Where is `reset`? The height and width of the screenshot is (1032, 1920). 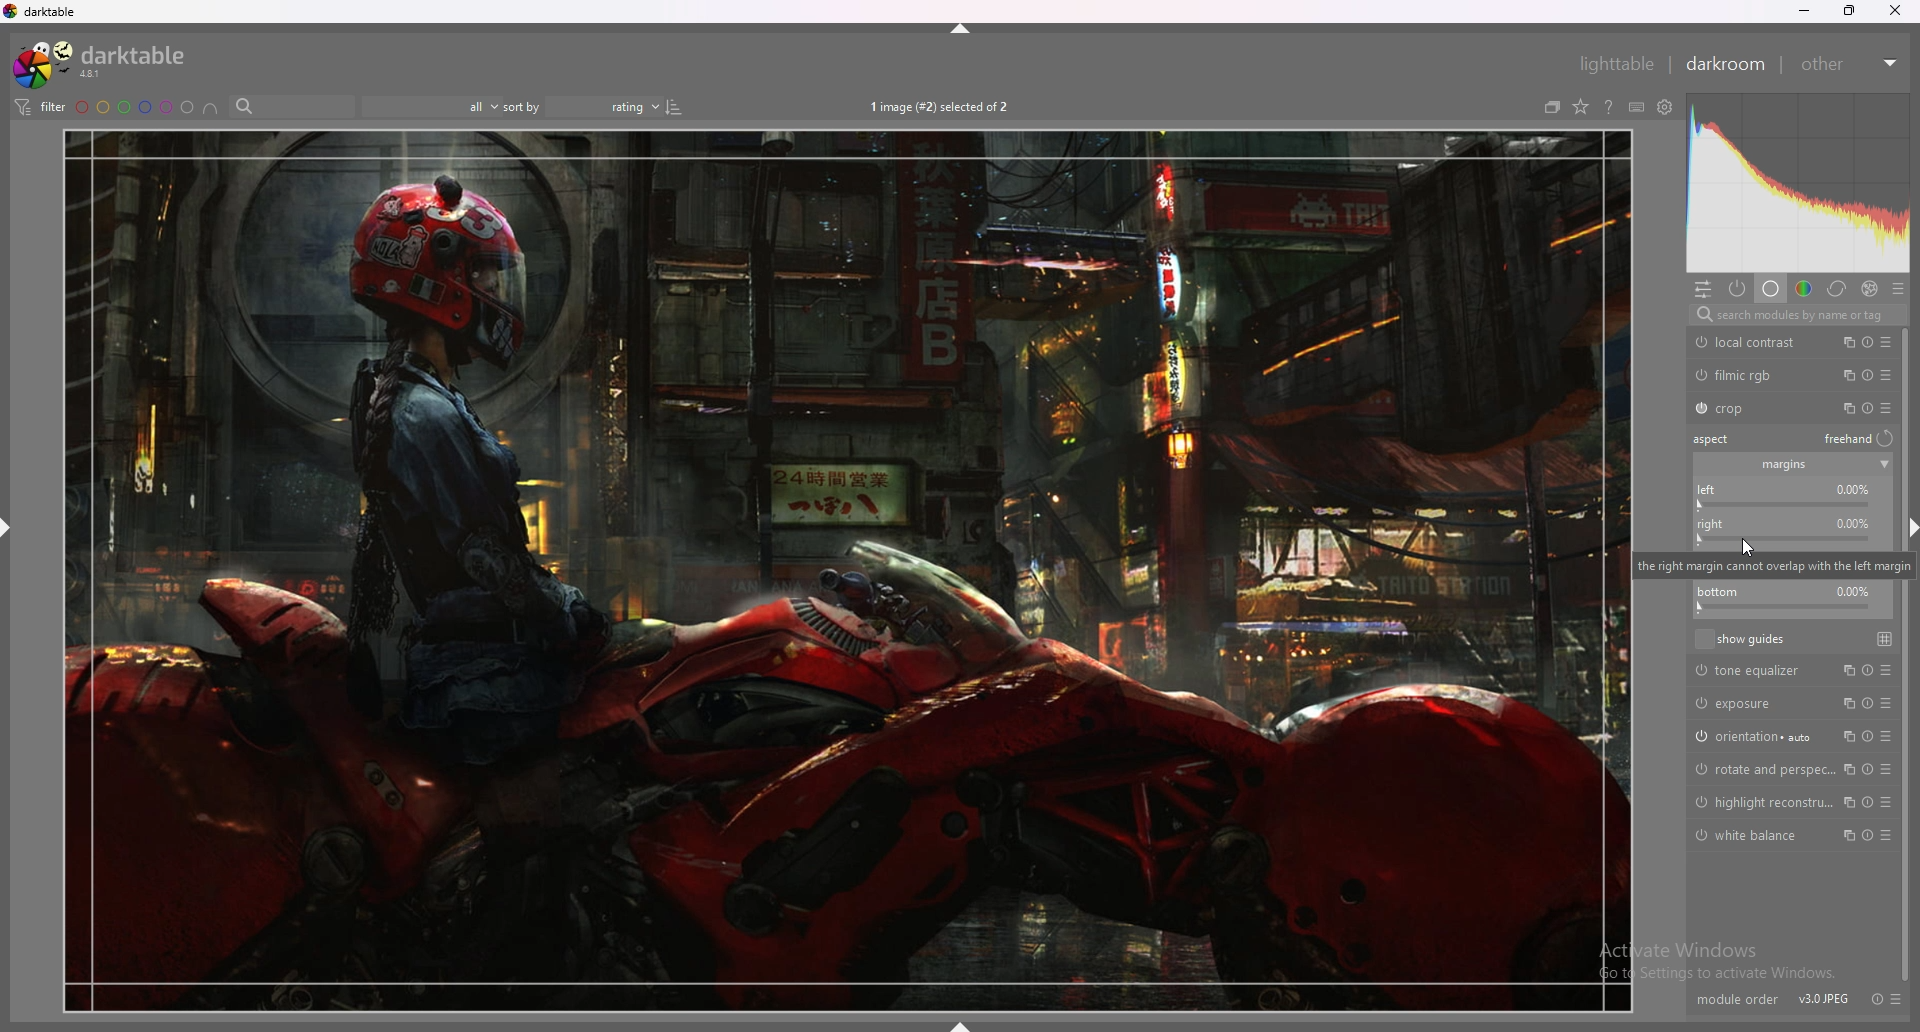 reset is located at coordinates (1867, 737).